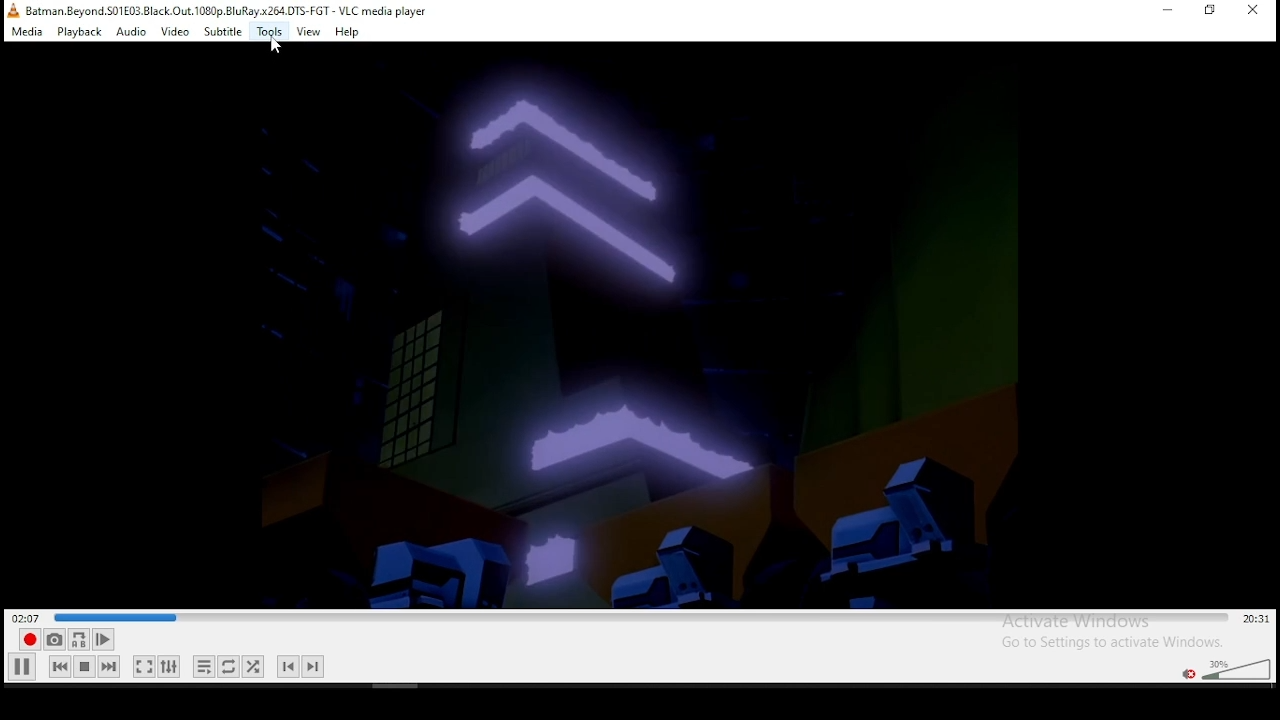 The height and width of the screenshot is (720, 1280). Describe the element at coordinates (84, 666) in the screenshot. I see `stop` at that location.